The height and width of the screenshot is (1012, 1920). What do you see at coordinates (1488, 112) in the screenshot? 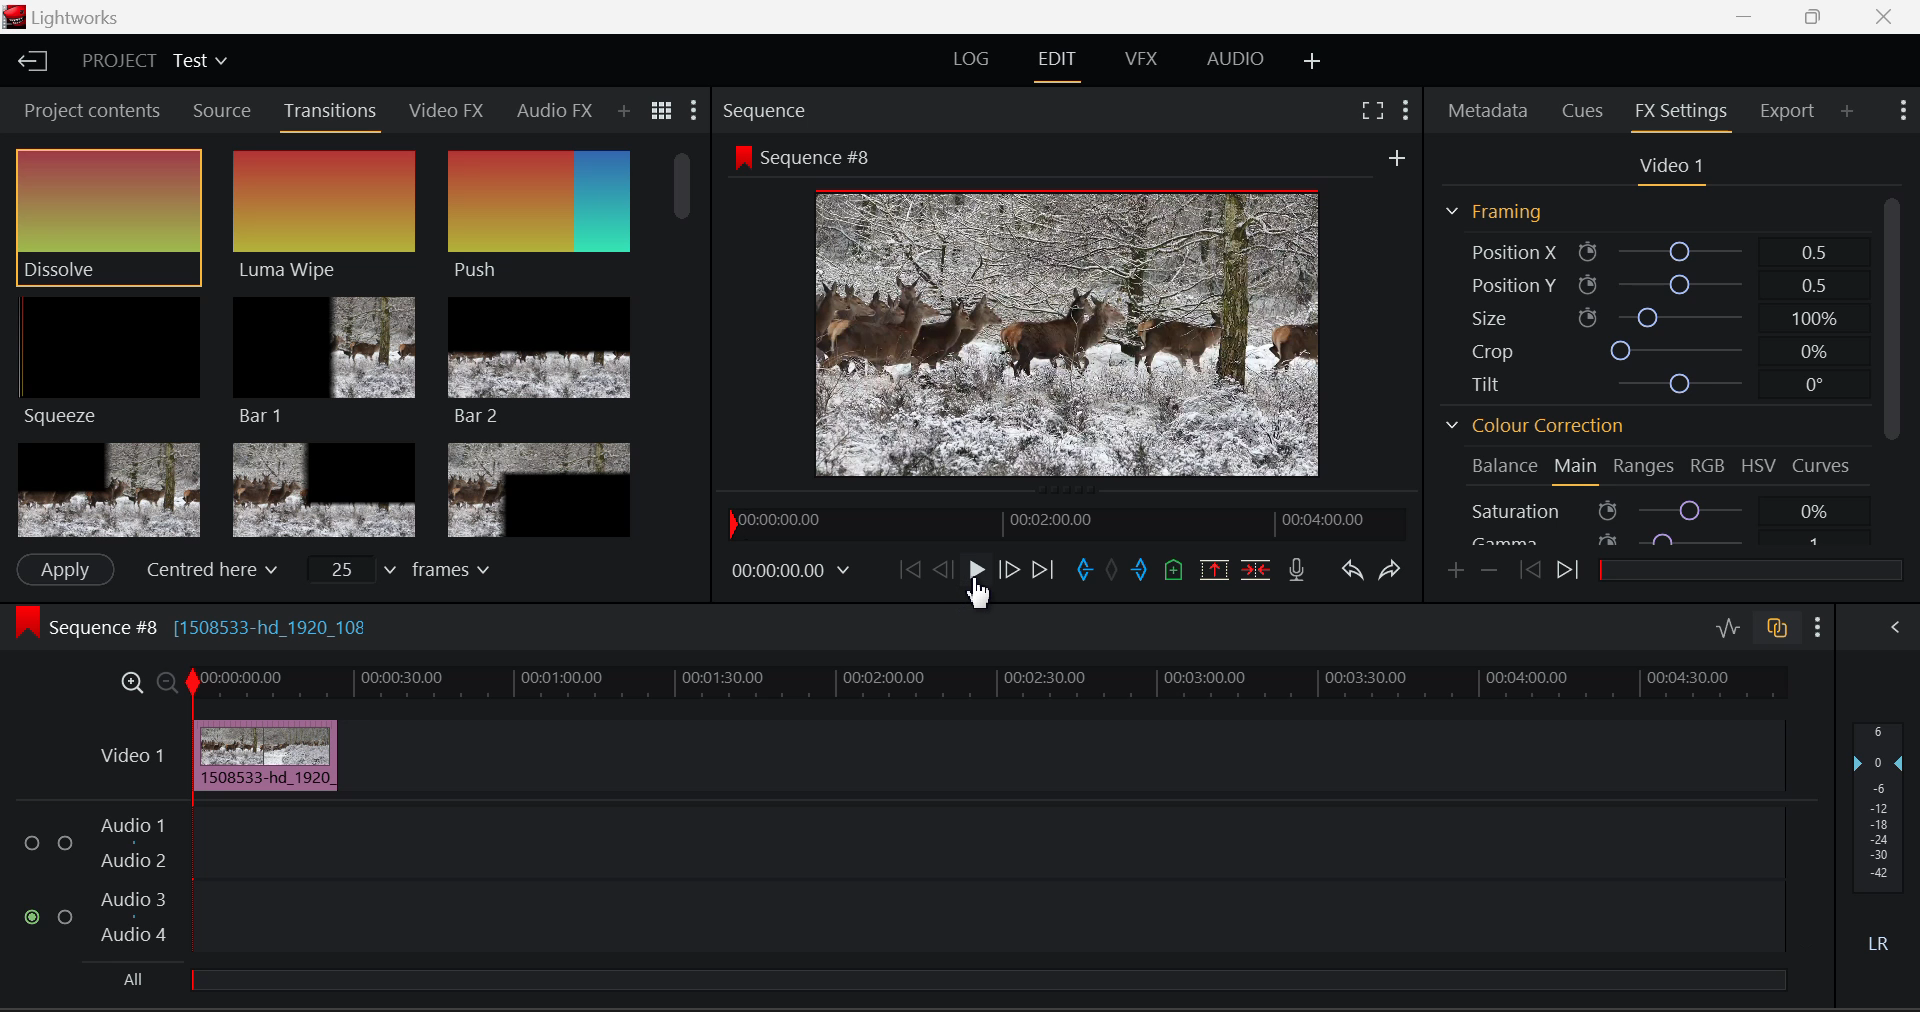
I see `Metadata` at bounding box center [1488, 112].